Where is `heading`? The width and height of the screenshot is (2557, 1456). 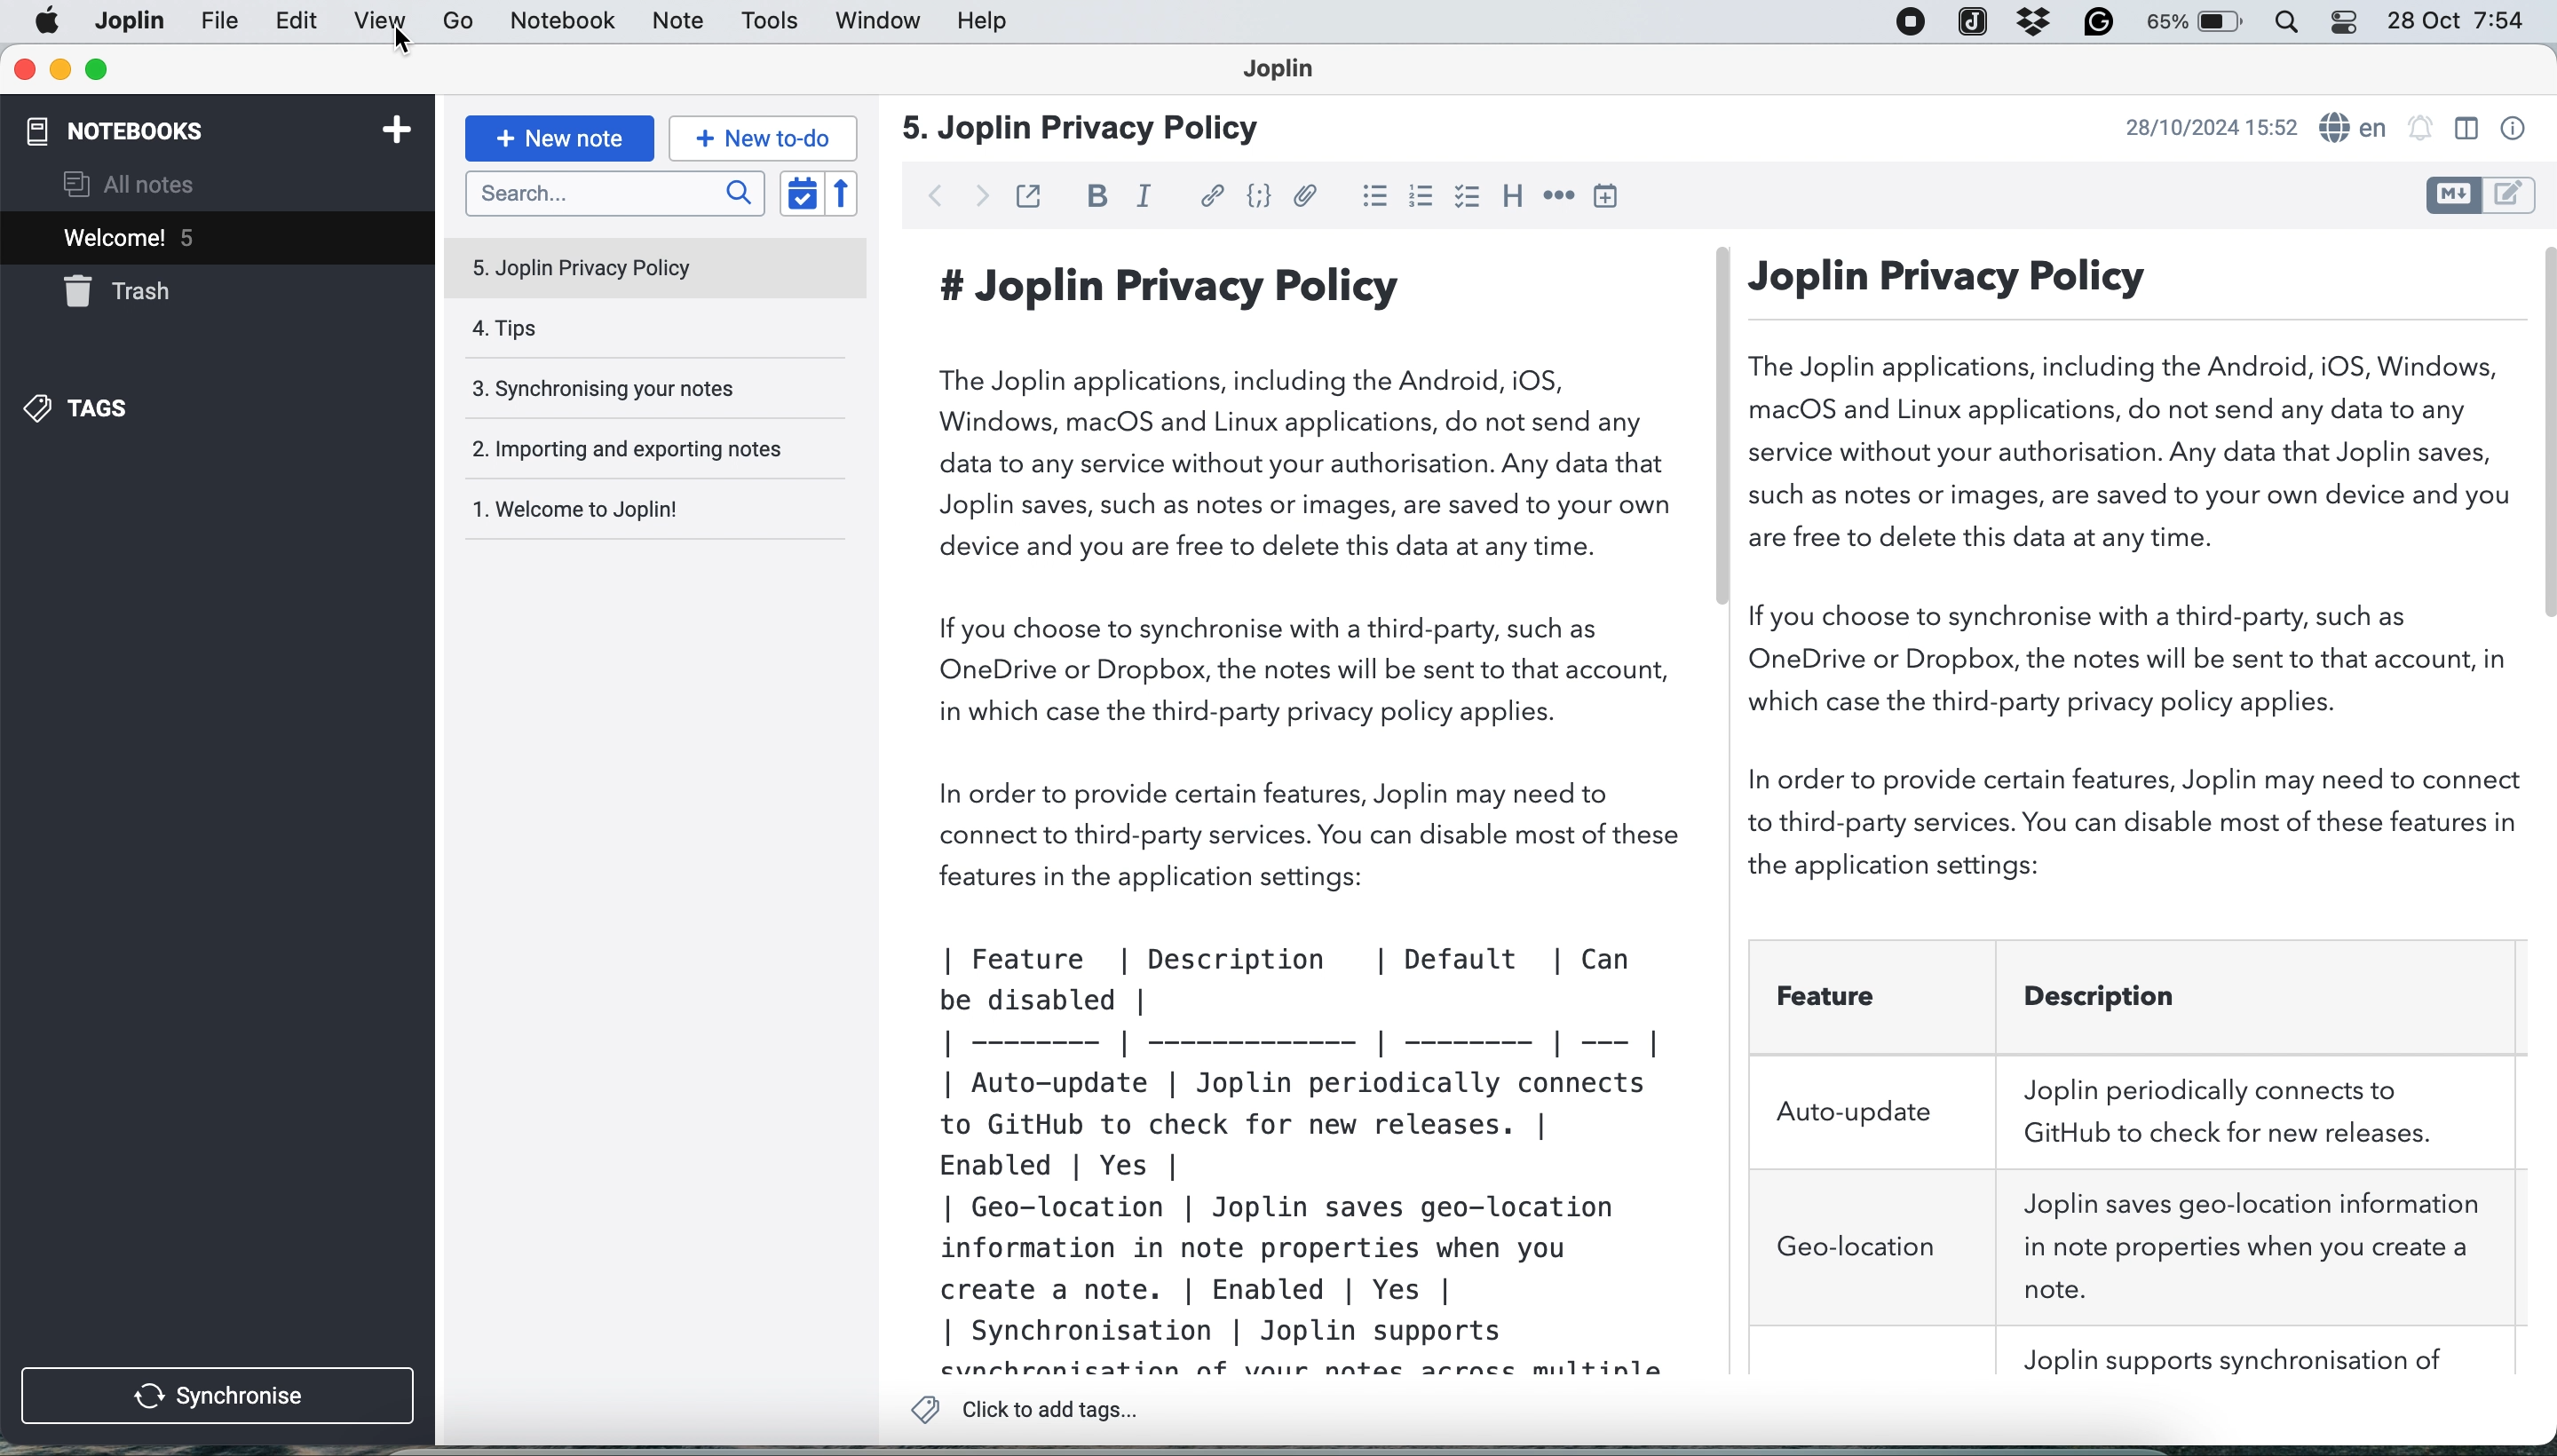 heading is located at coordinates (1510, 199).